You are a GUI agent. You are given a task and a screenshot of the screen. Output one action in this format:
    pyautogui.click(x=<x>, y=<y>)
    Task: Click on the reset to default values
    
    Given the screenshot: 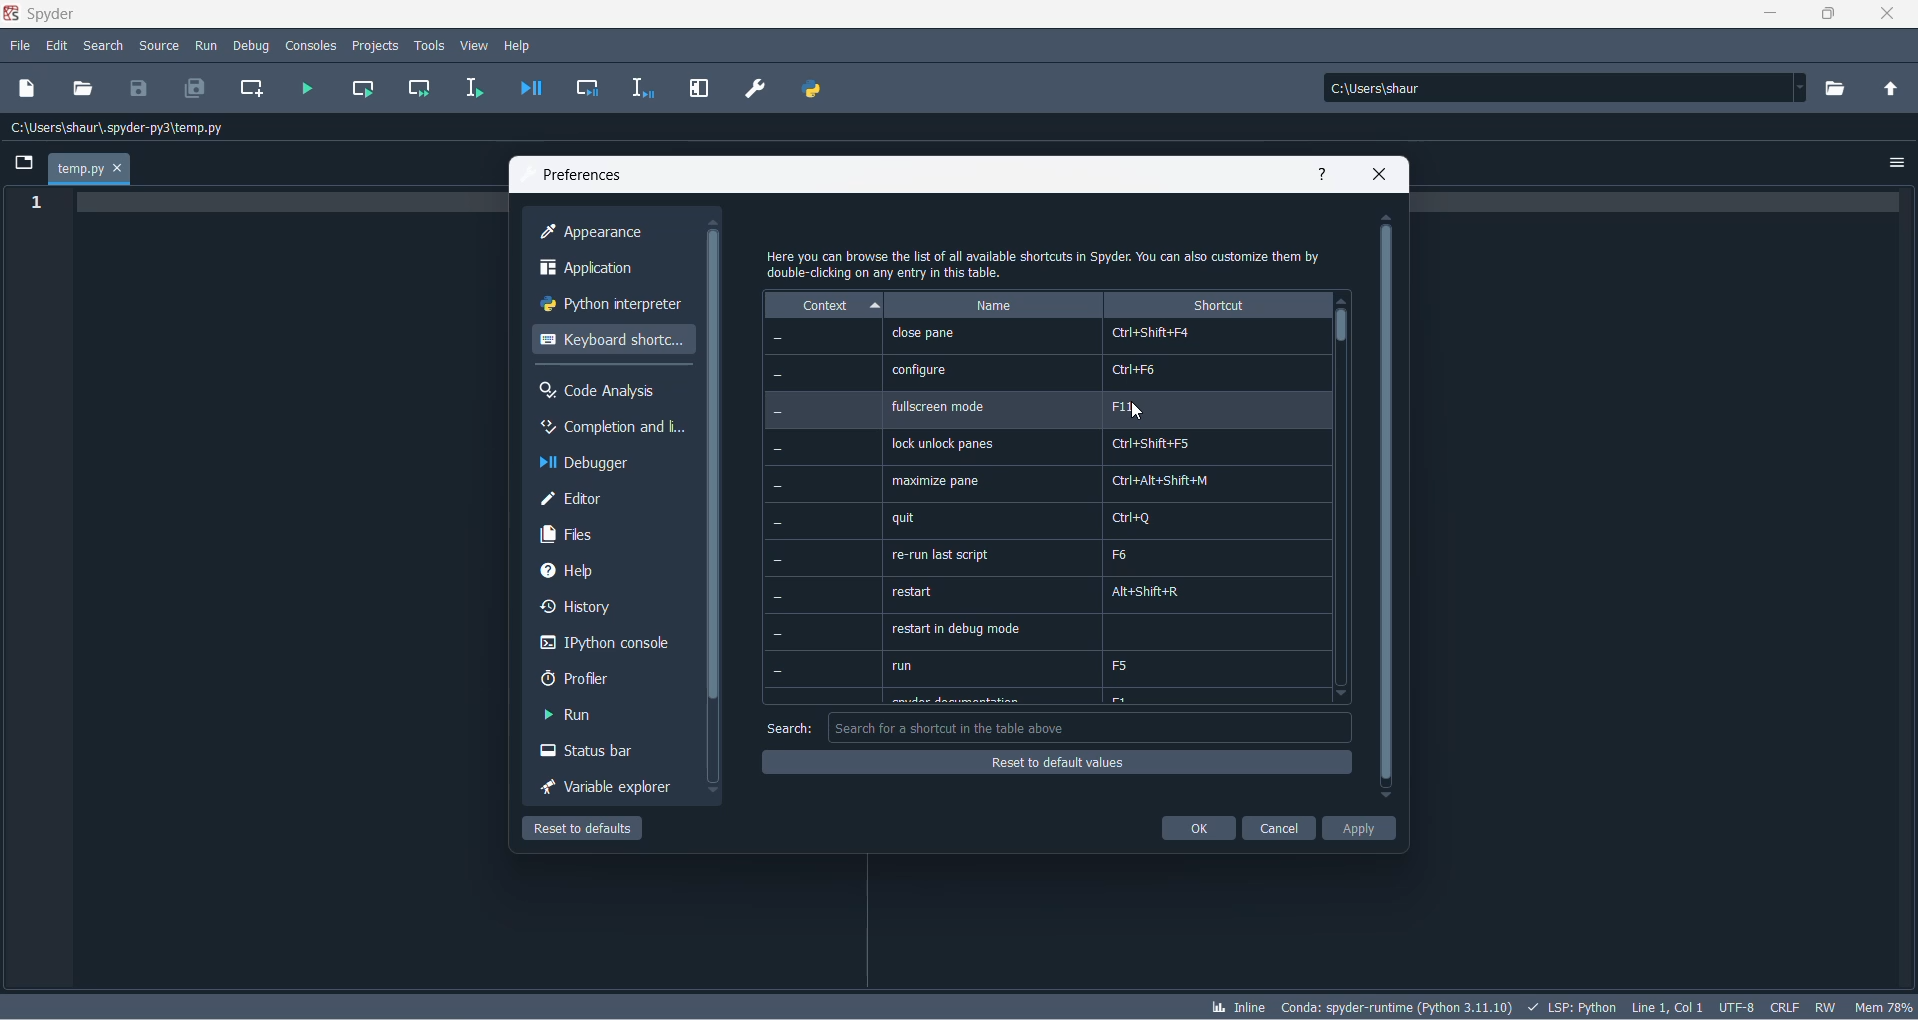 What is the action you would take?
    pyautogui.click(x=1058, y=765)
    